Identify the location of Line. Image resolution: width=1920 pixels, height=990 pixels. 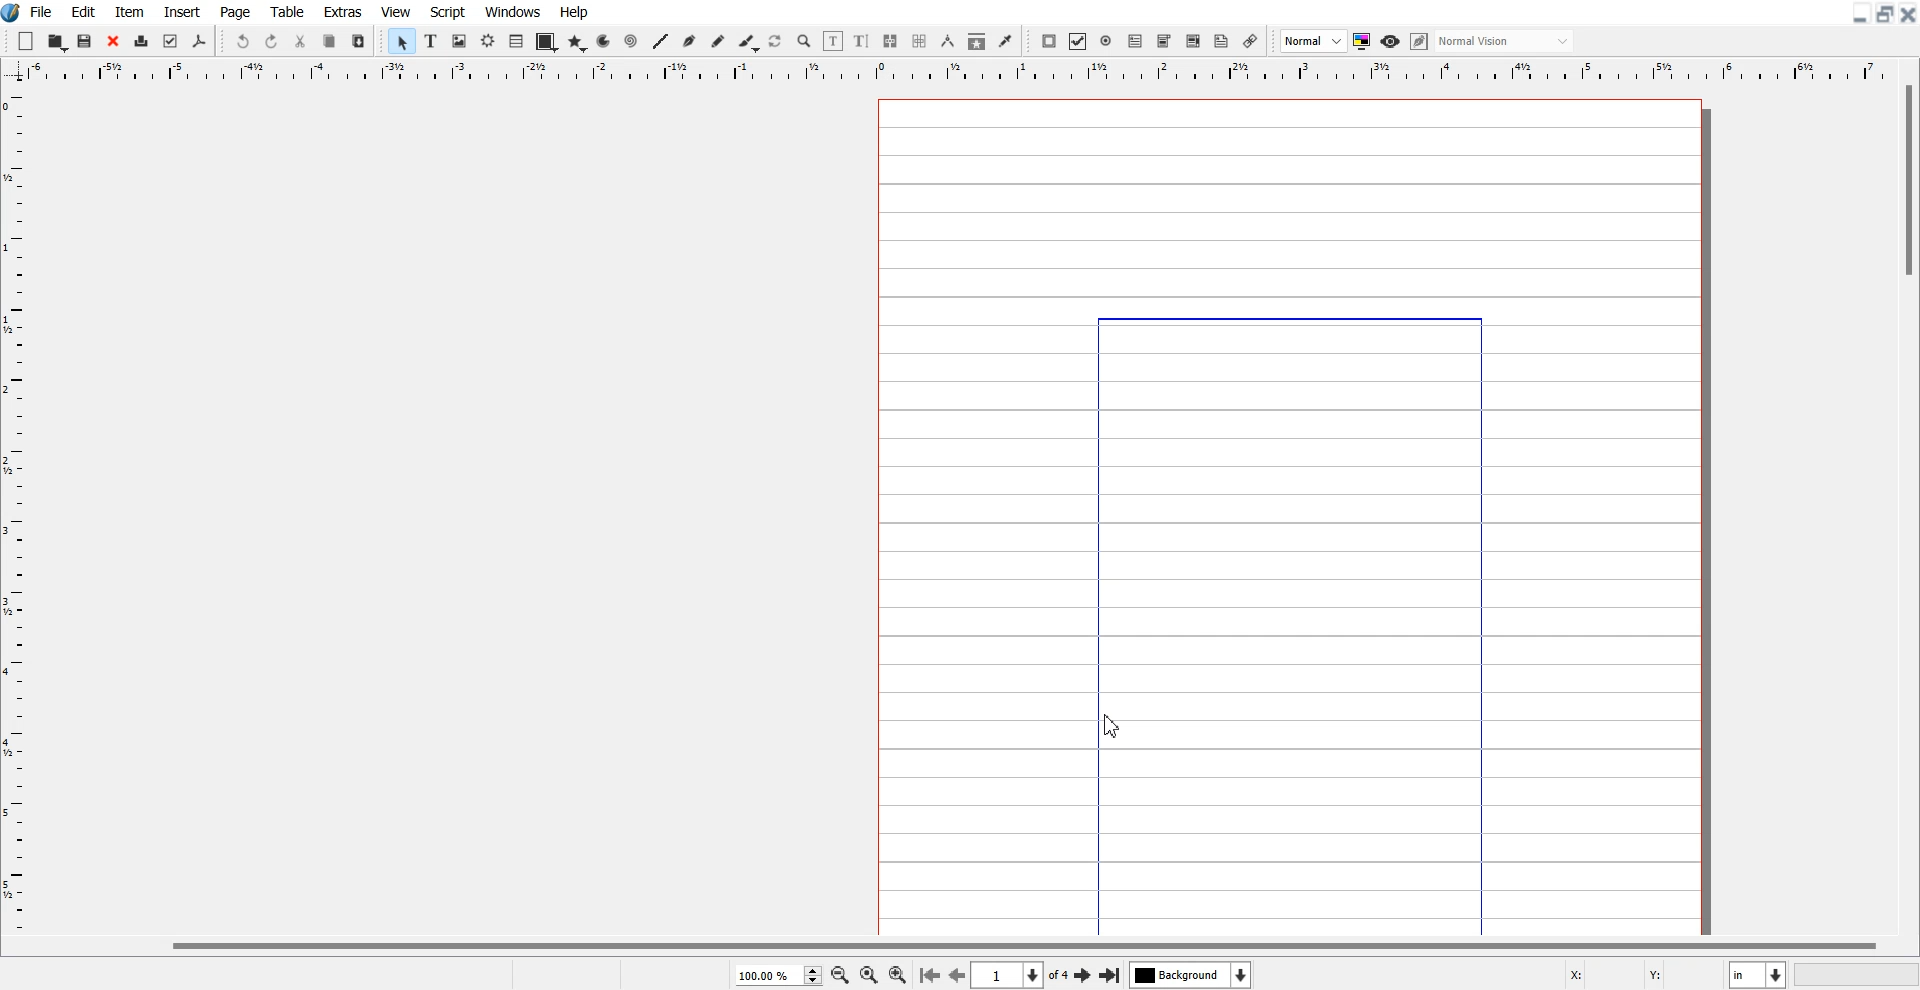
(659, 41).